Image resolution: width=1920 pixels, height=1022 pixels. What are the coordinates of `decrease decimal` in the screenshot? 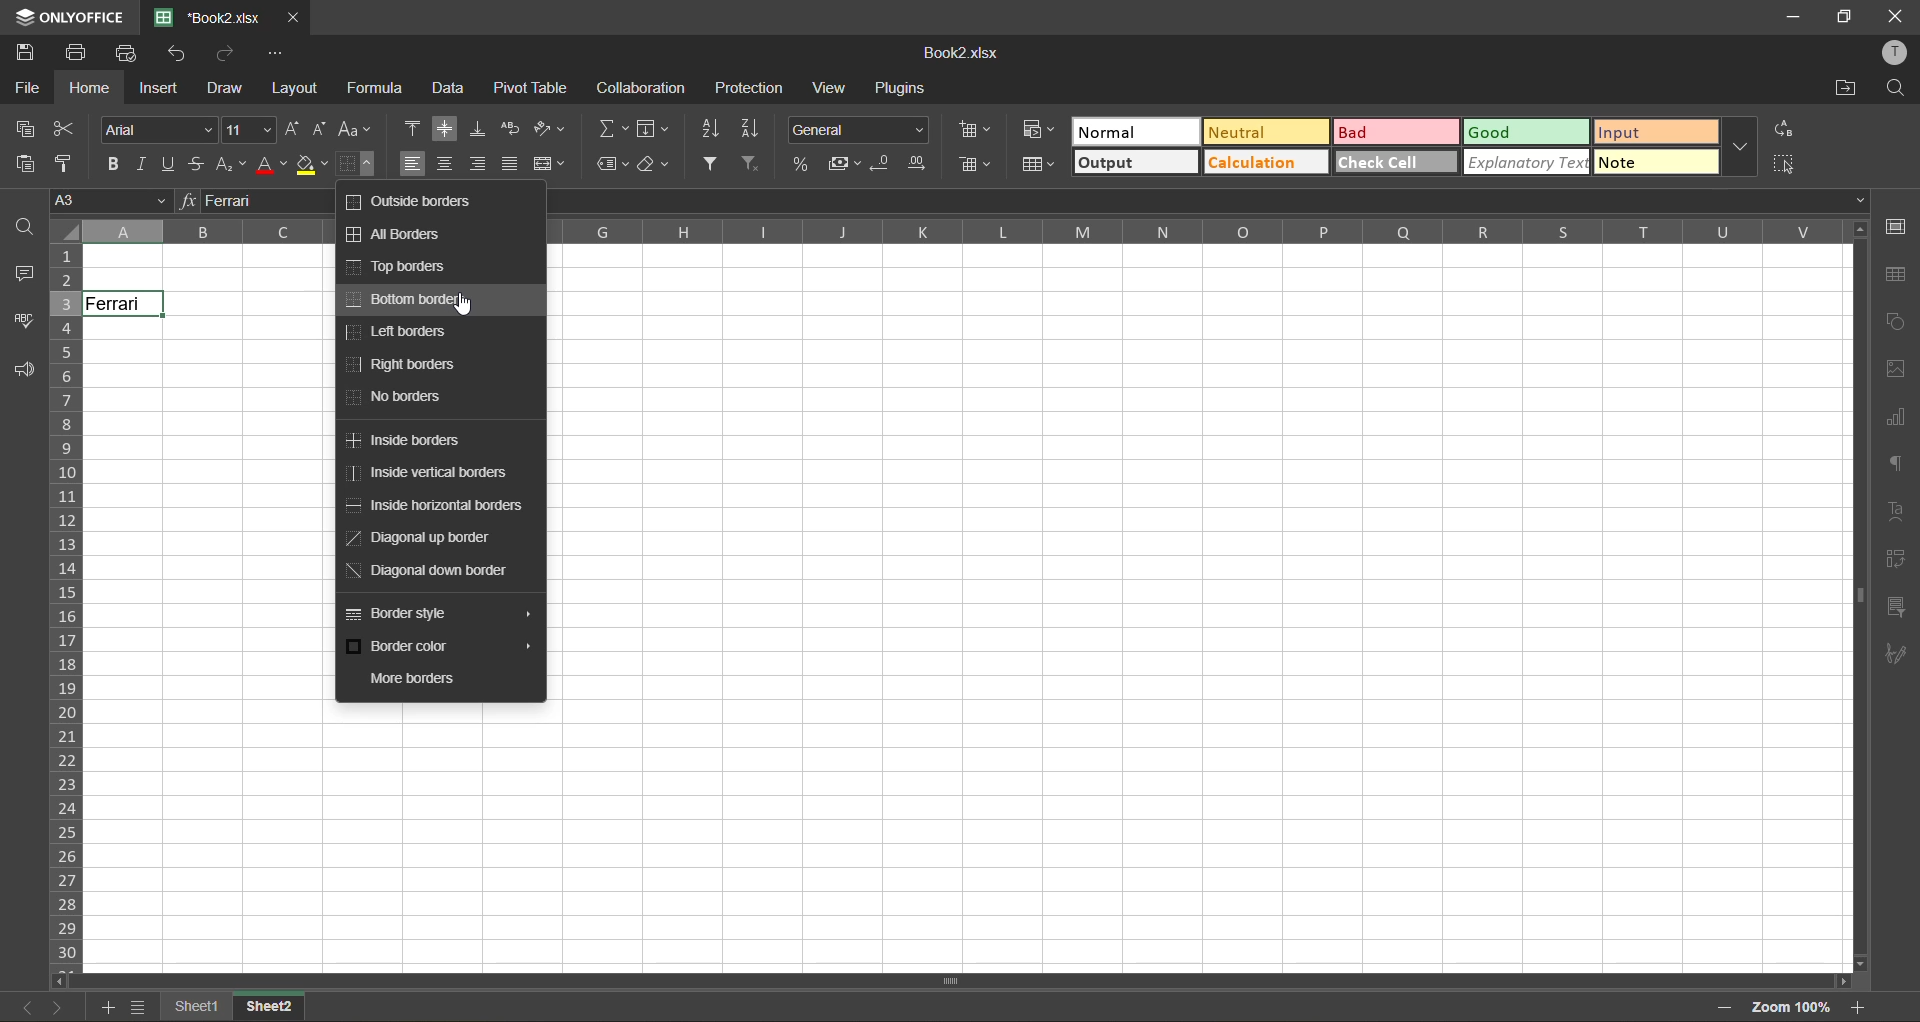 It's located at (882, 165).